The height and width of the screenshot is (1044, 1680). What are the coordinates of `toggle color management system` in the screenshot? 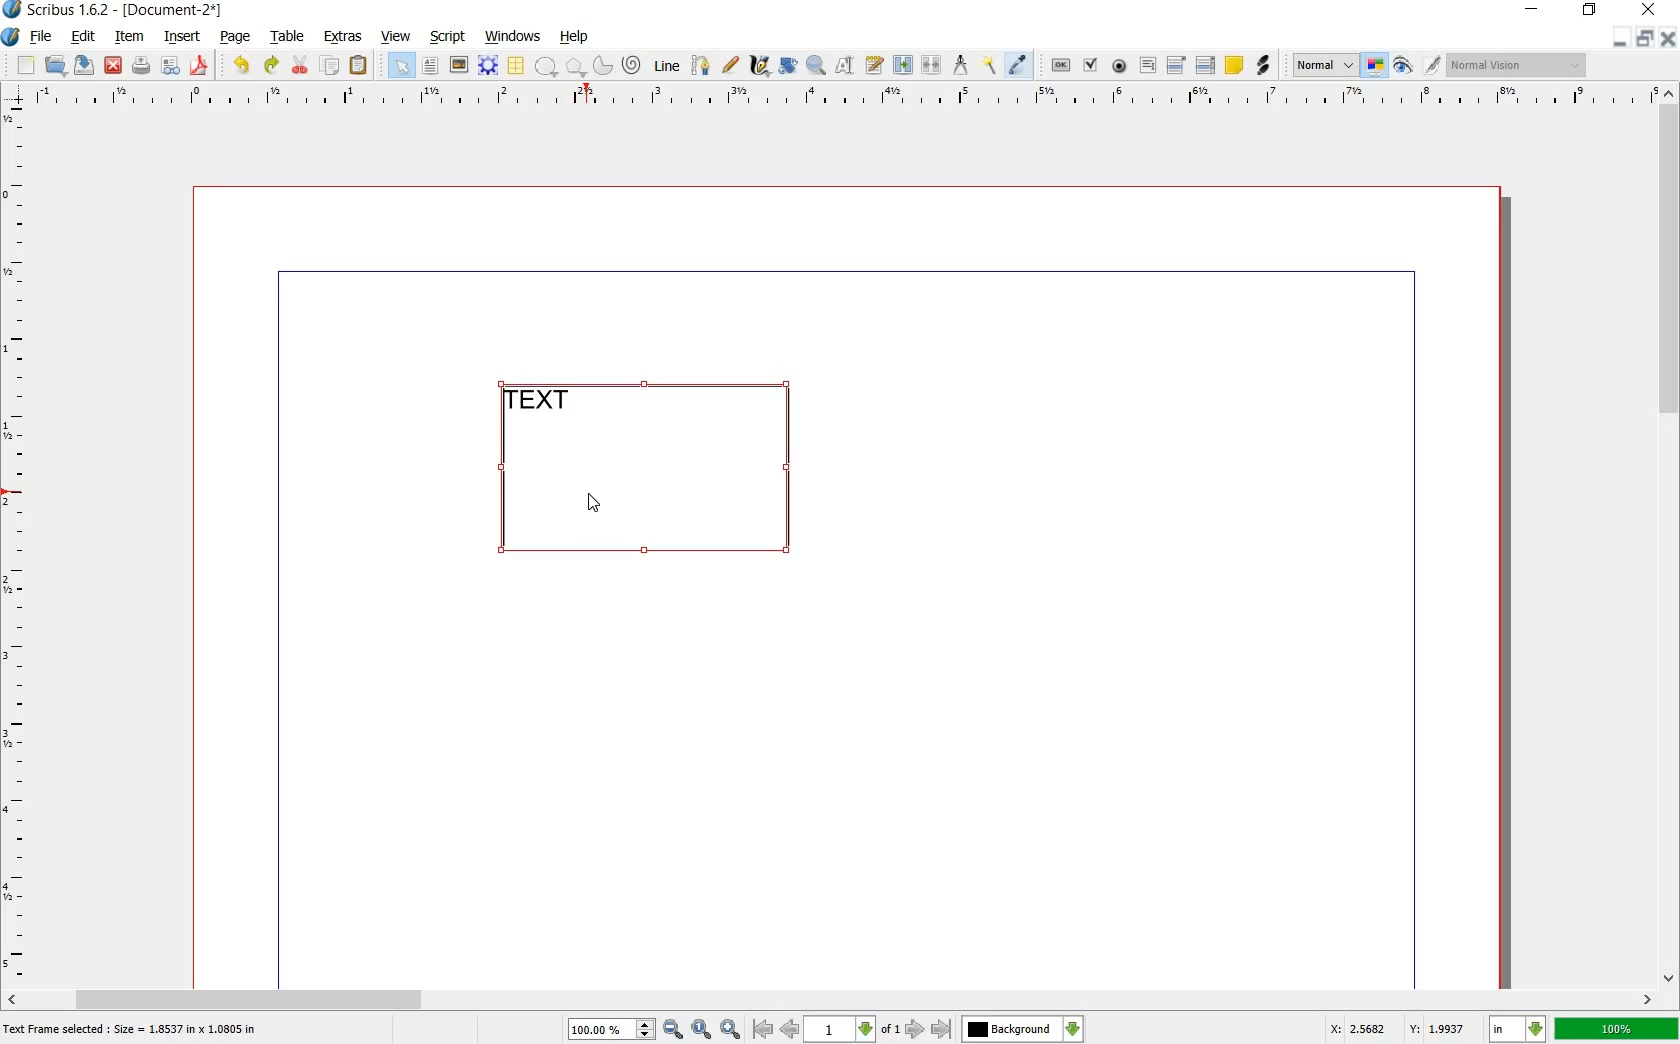 It's located at (1376, 66).